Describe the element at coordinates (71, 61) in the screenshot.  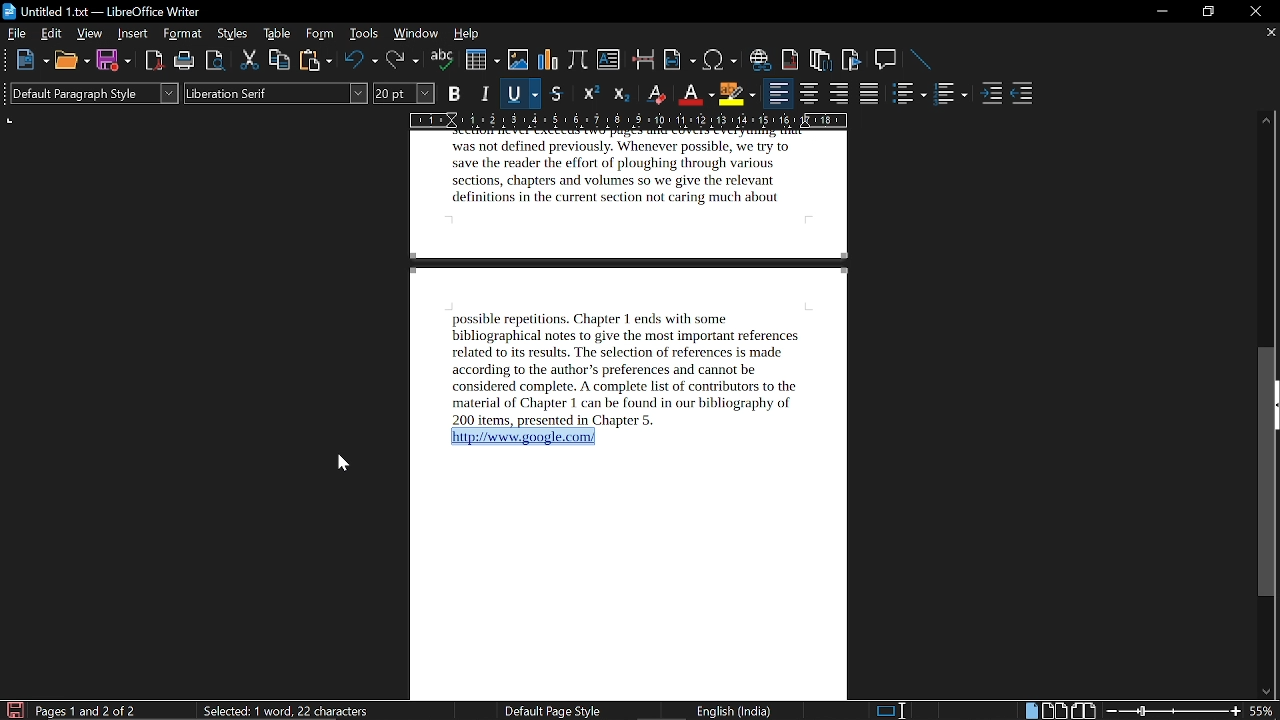
I see `open` at that location.